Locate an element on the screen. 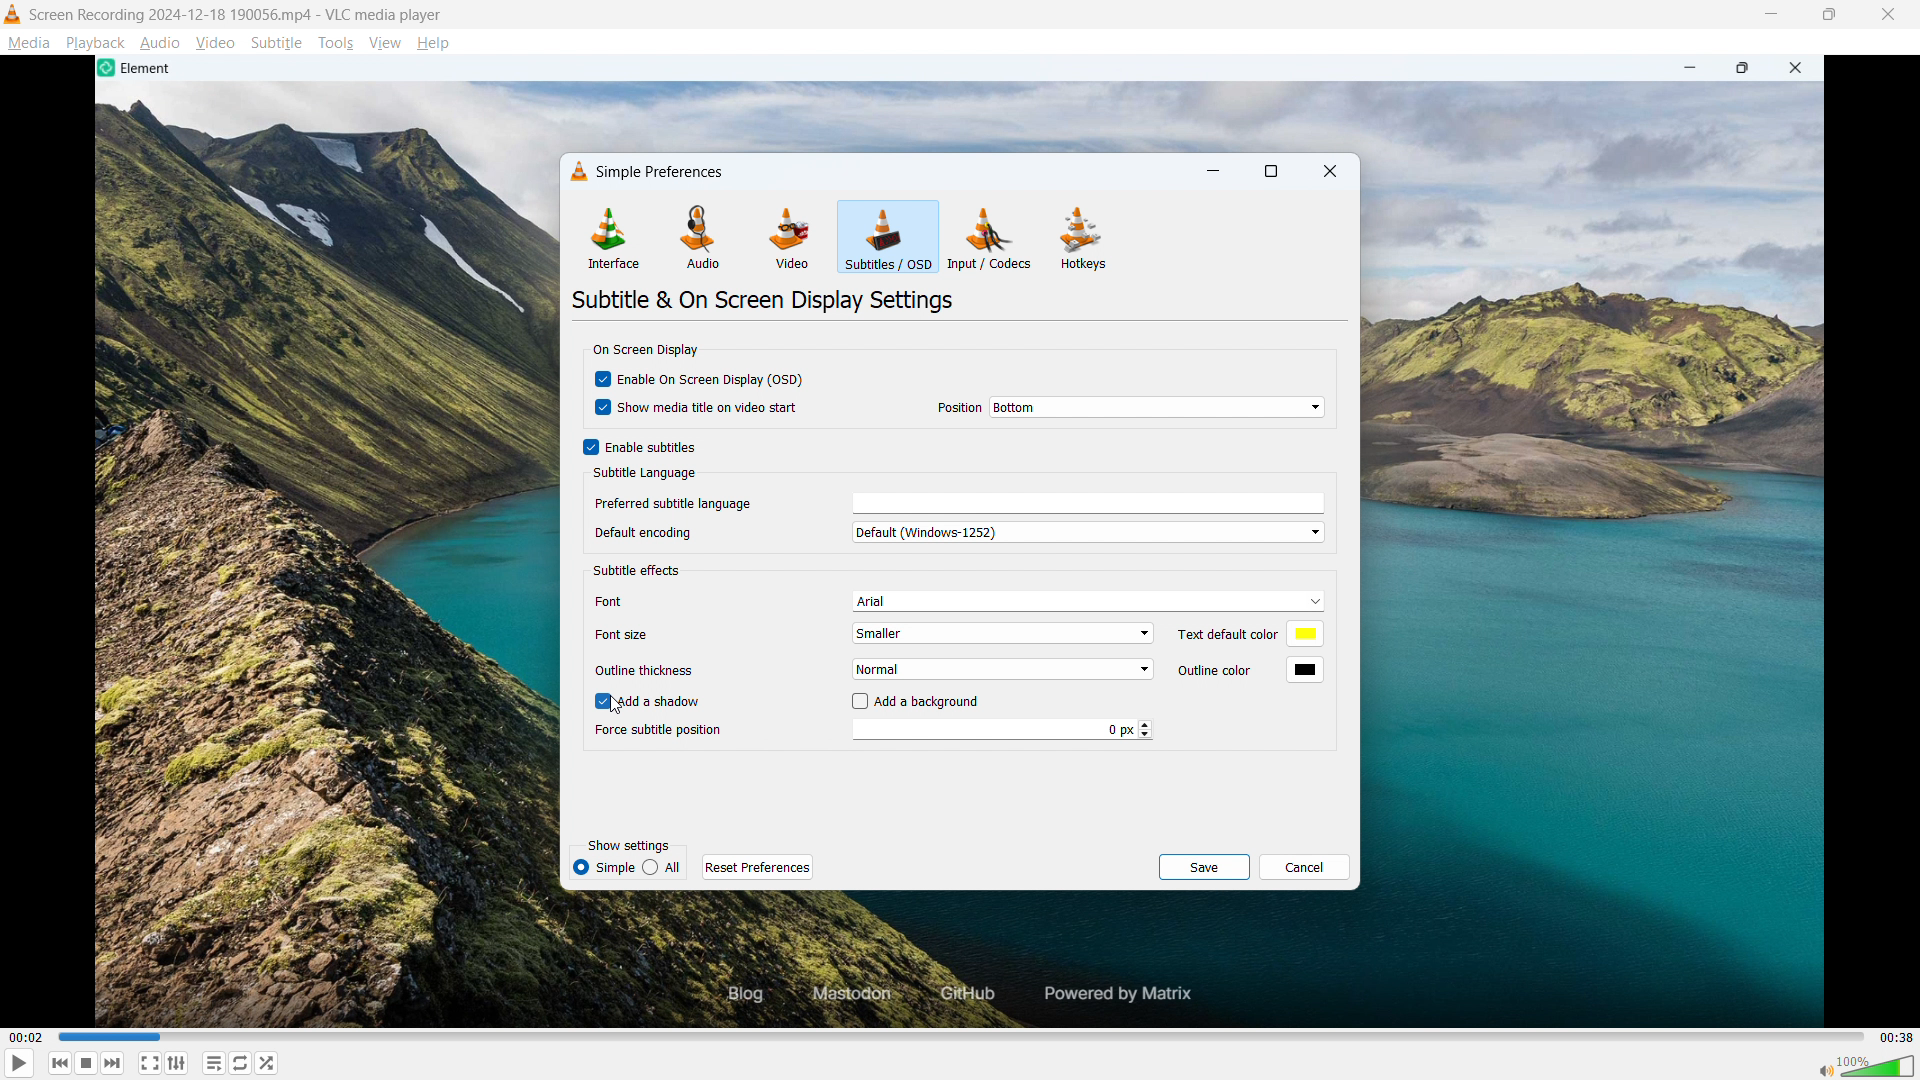 Image resolution: width=1920 pixels, height=1080 pixels. Simple preferences  is located at coordinates (659, 171).